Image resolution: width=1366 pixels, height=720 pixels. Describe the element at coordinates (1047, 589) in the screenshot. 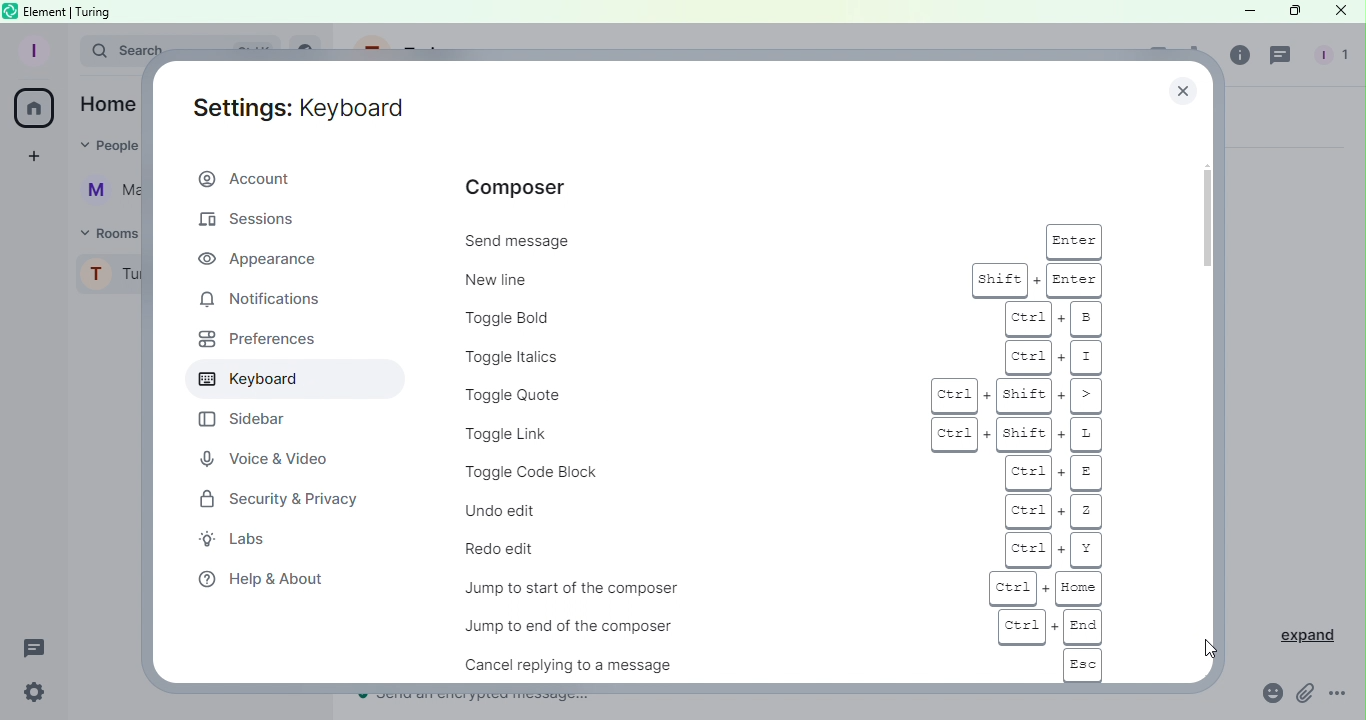

I see `ctrl + home` at that location.